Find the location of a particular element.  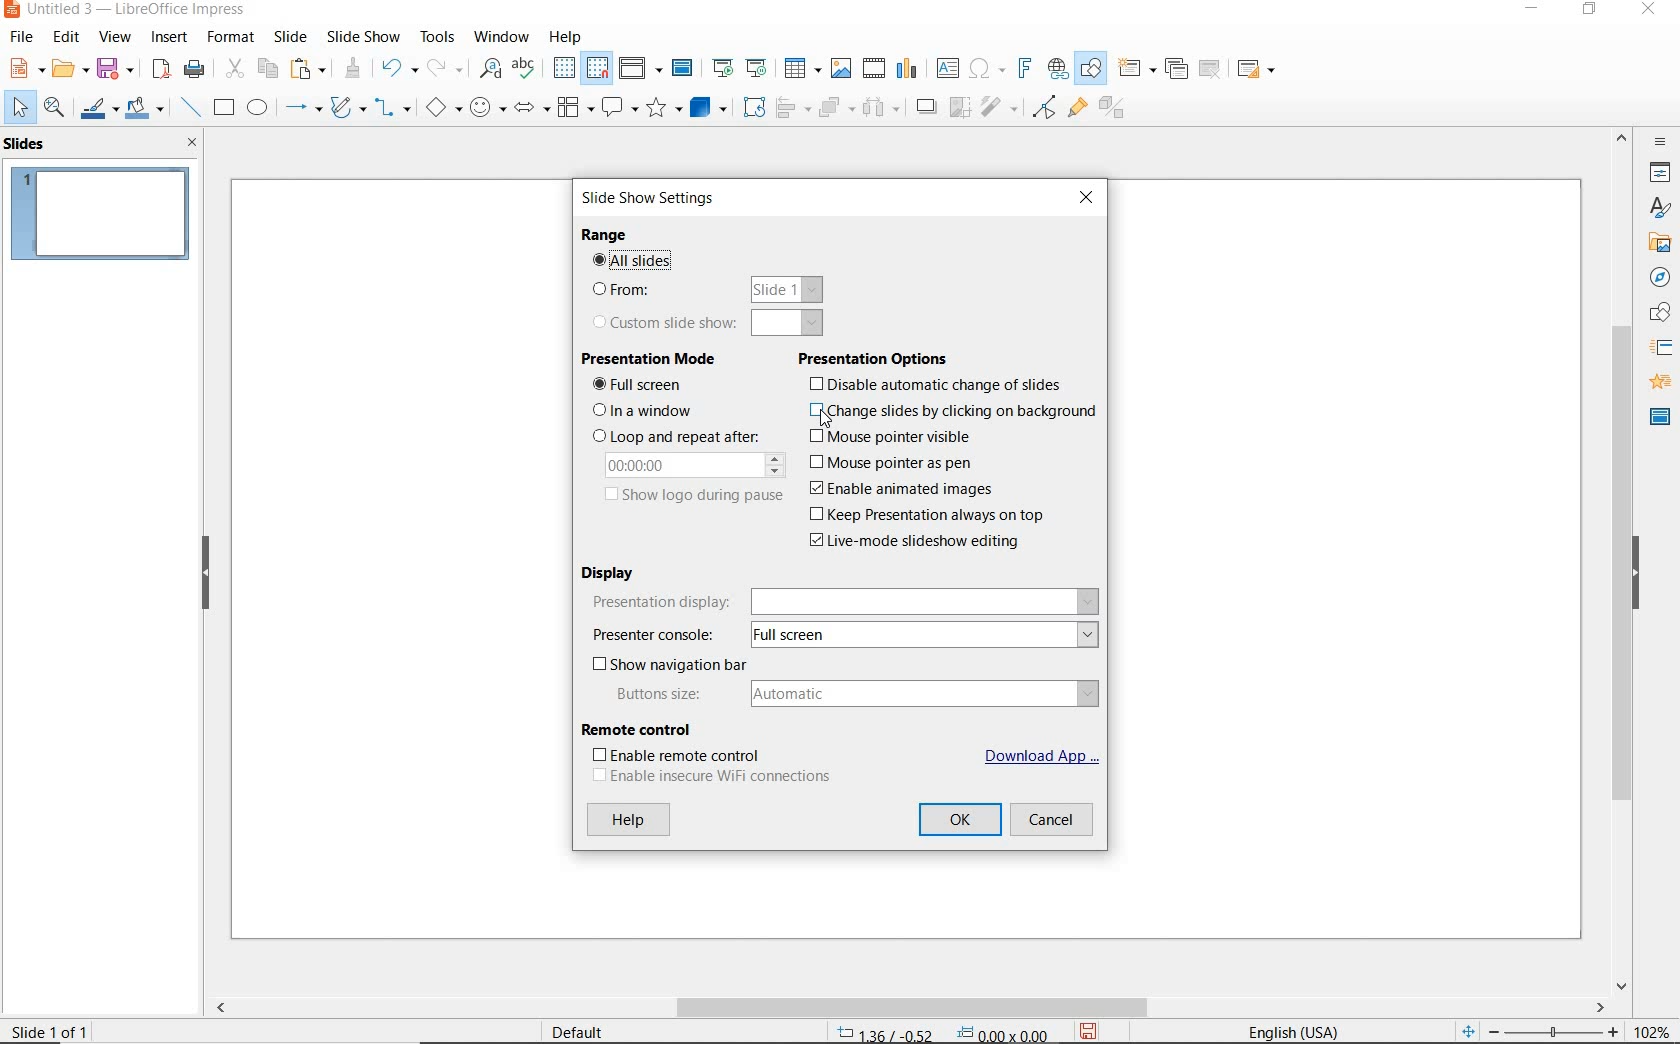

SYMBOL SHAPES is located at coordinates (486, 107).